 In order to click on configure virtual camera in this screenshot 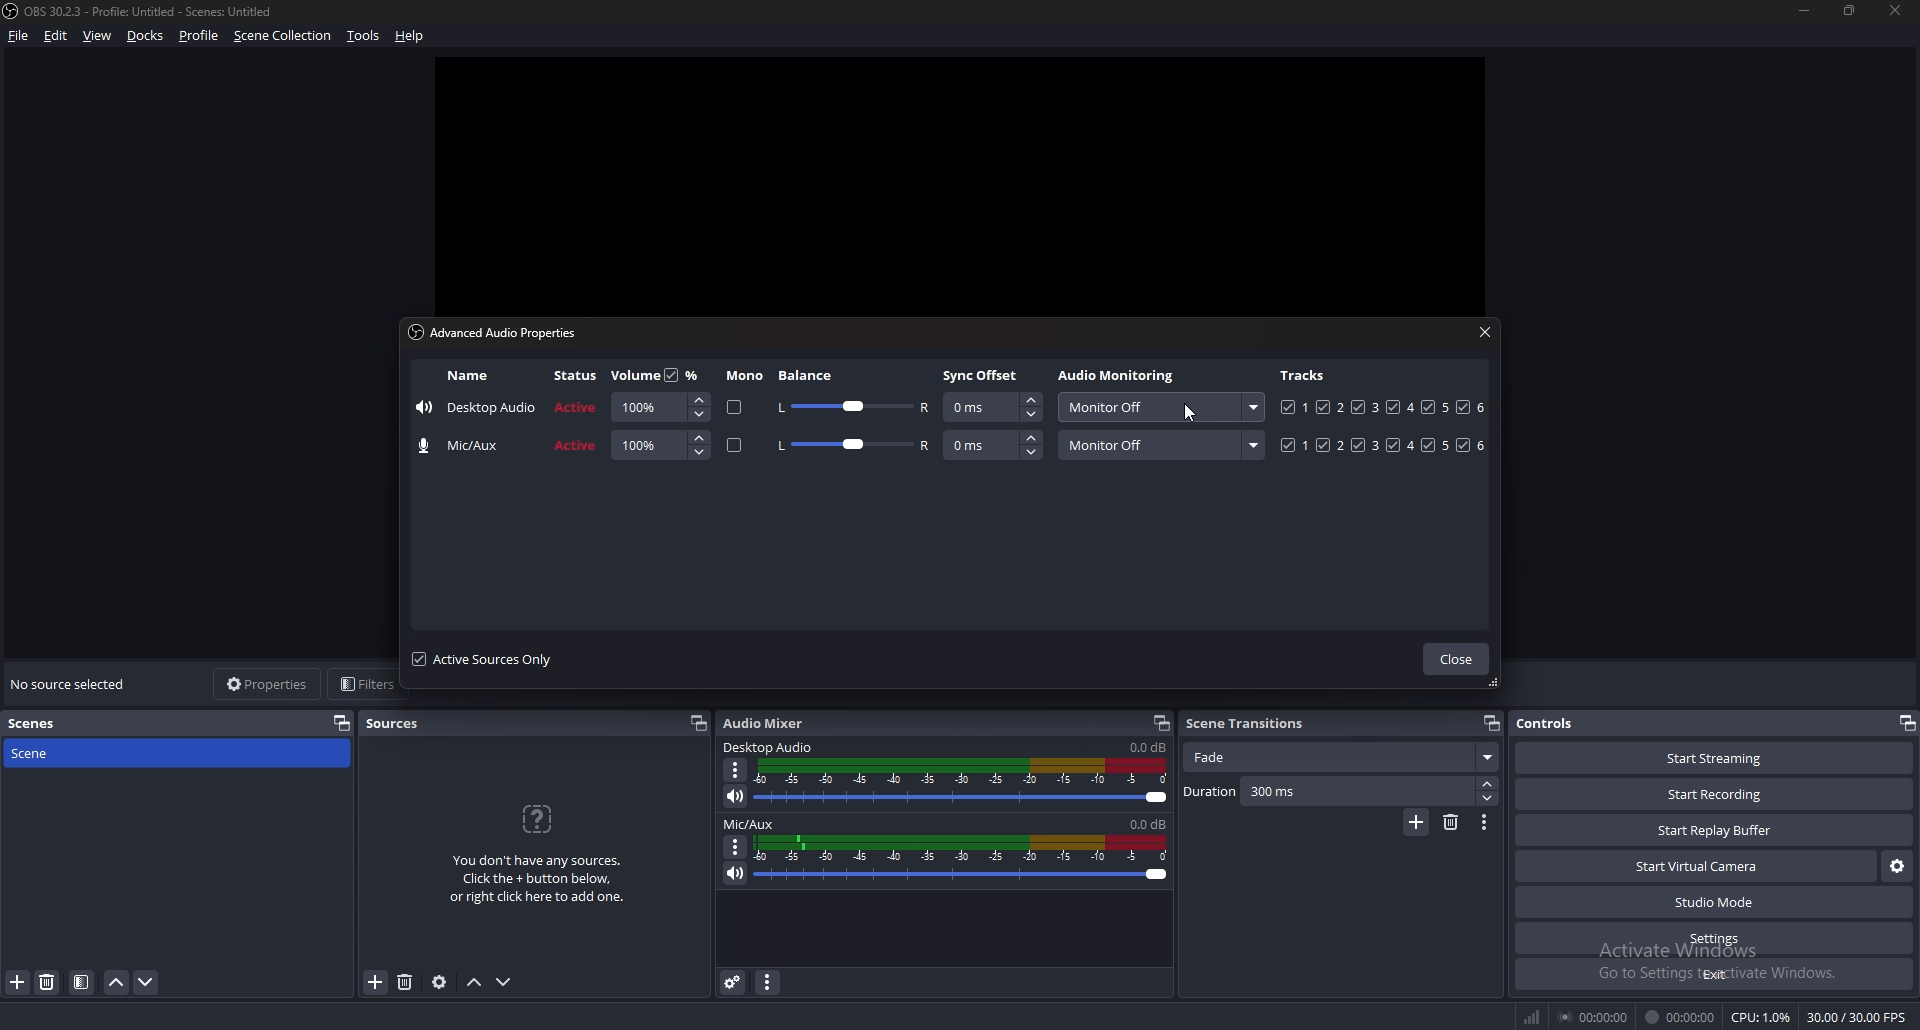, I will do `click(1897, 867)`.